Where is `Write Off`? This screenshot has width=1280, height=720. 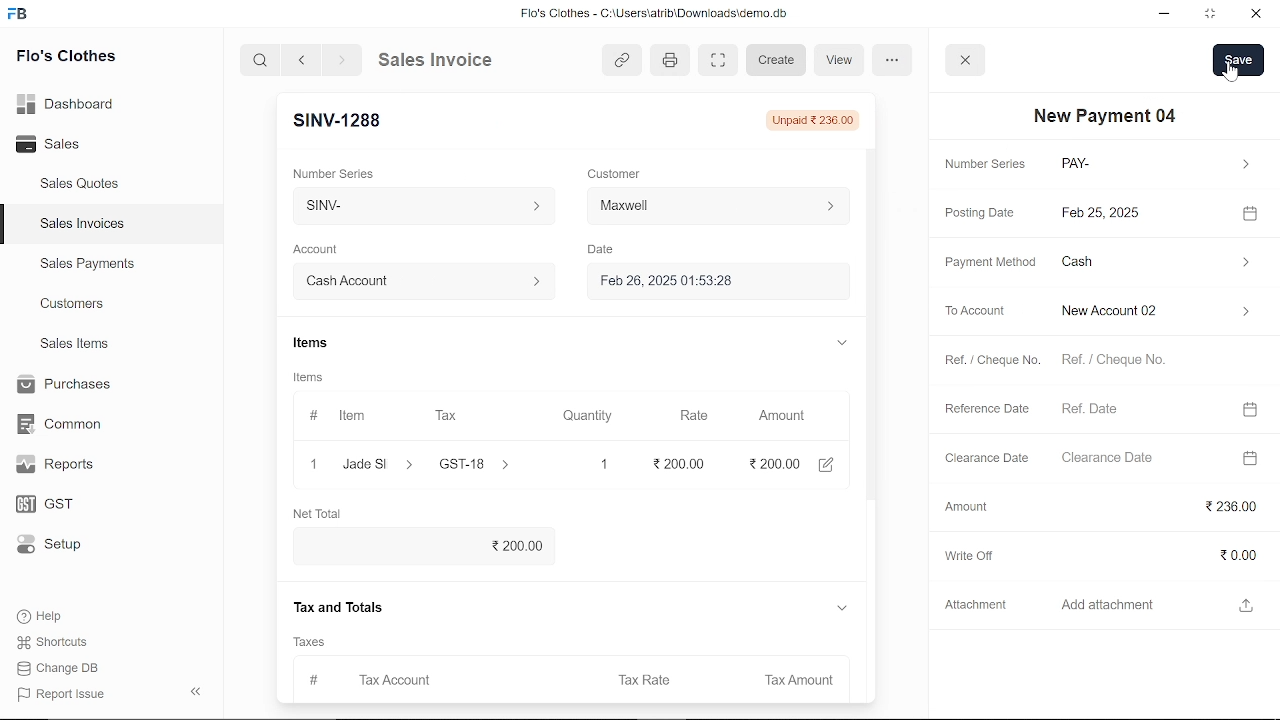
Write Off is located at coordinates (969, 555).